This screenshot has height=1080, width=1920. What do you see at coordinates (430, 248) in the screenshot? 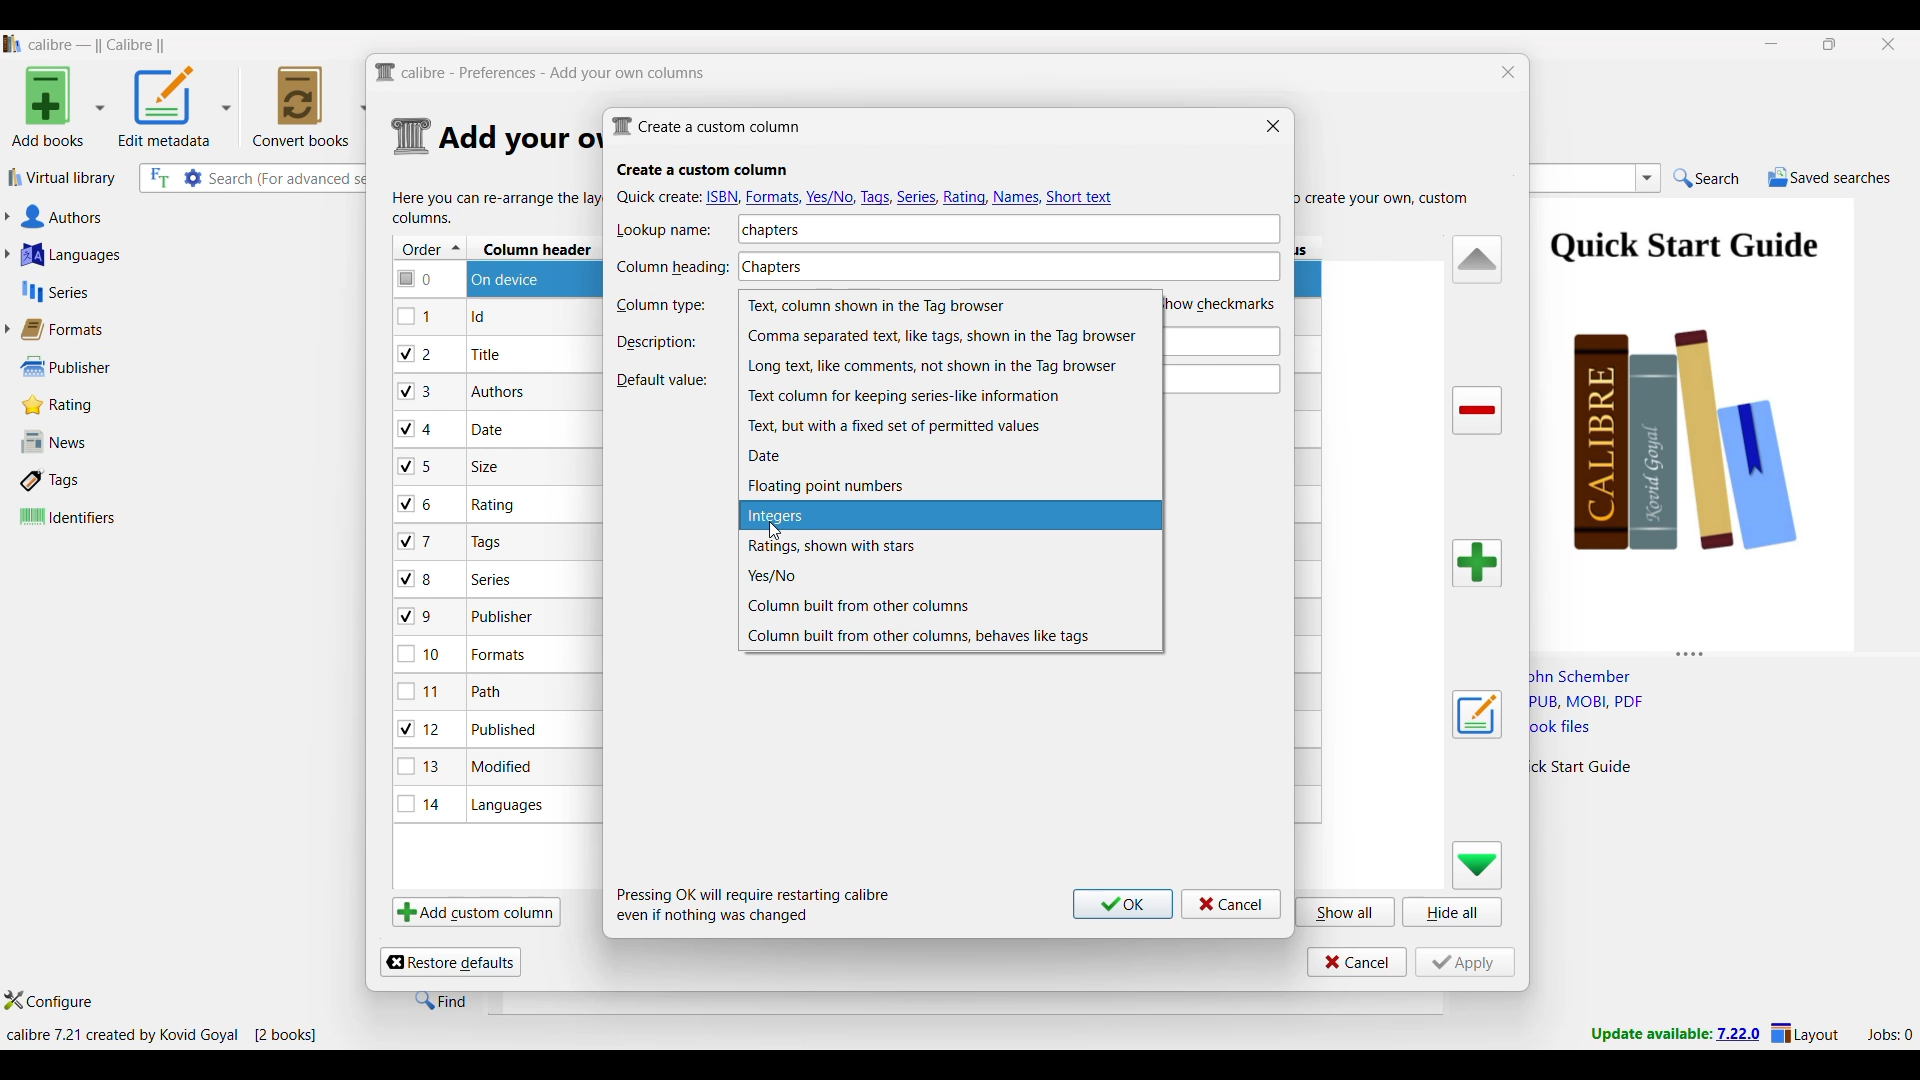
I see `Order column, current sorting` at bounding box center [430, 248].